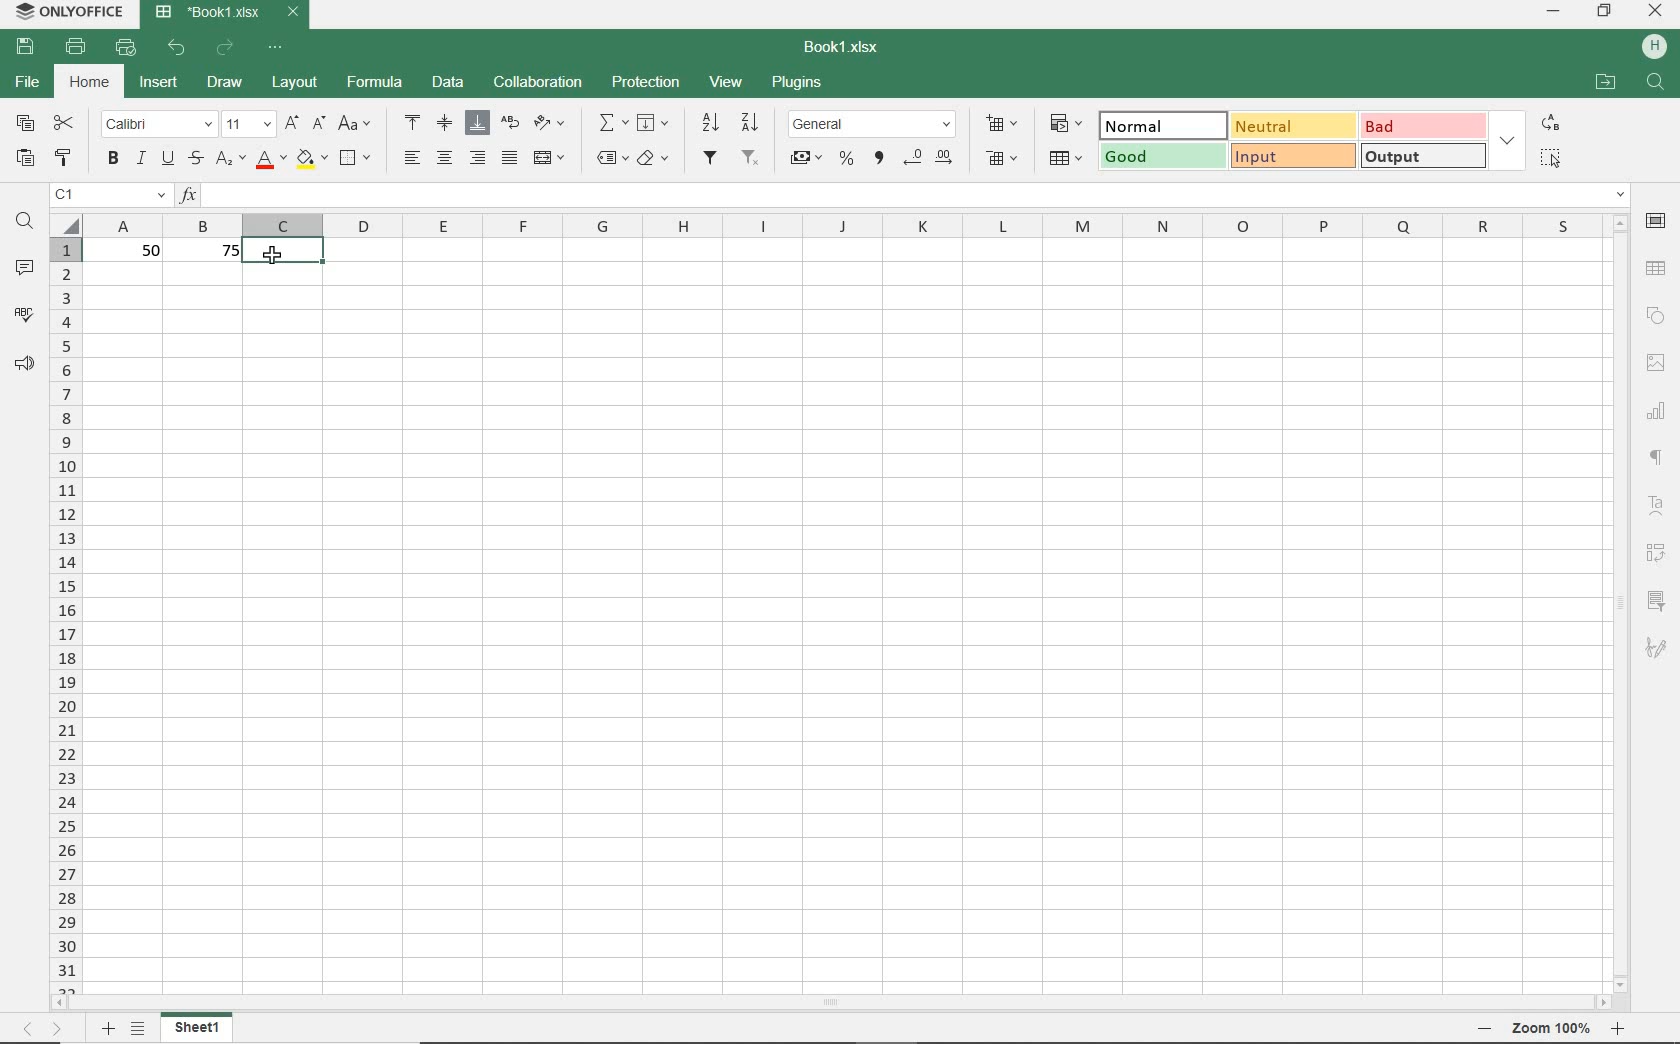 Image resolution: width=1680 pixels, height=1044 pixels. Describe the element at coordinates (851, 225) in the screenshot. I see `column` at that location.